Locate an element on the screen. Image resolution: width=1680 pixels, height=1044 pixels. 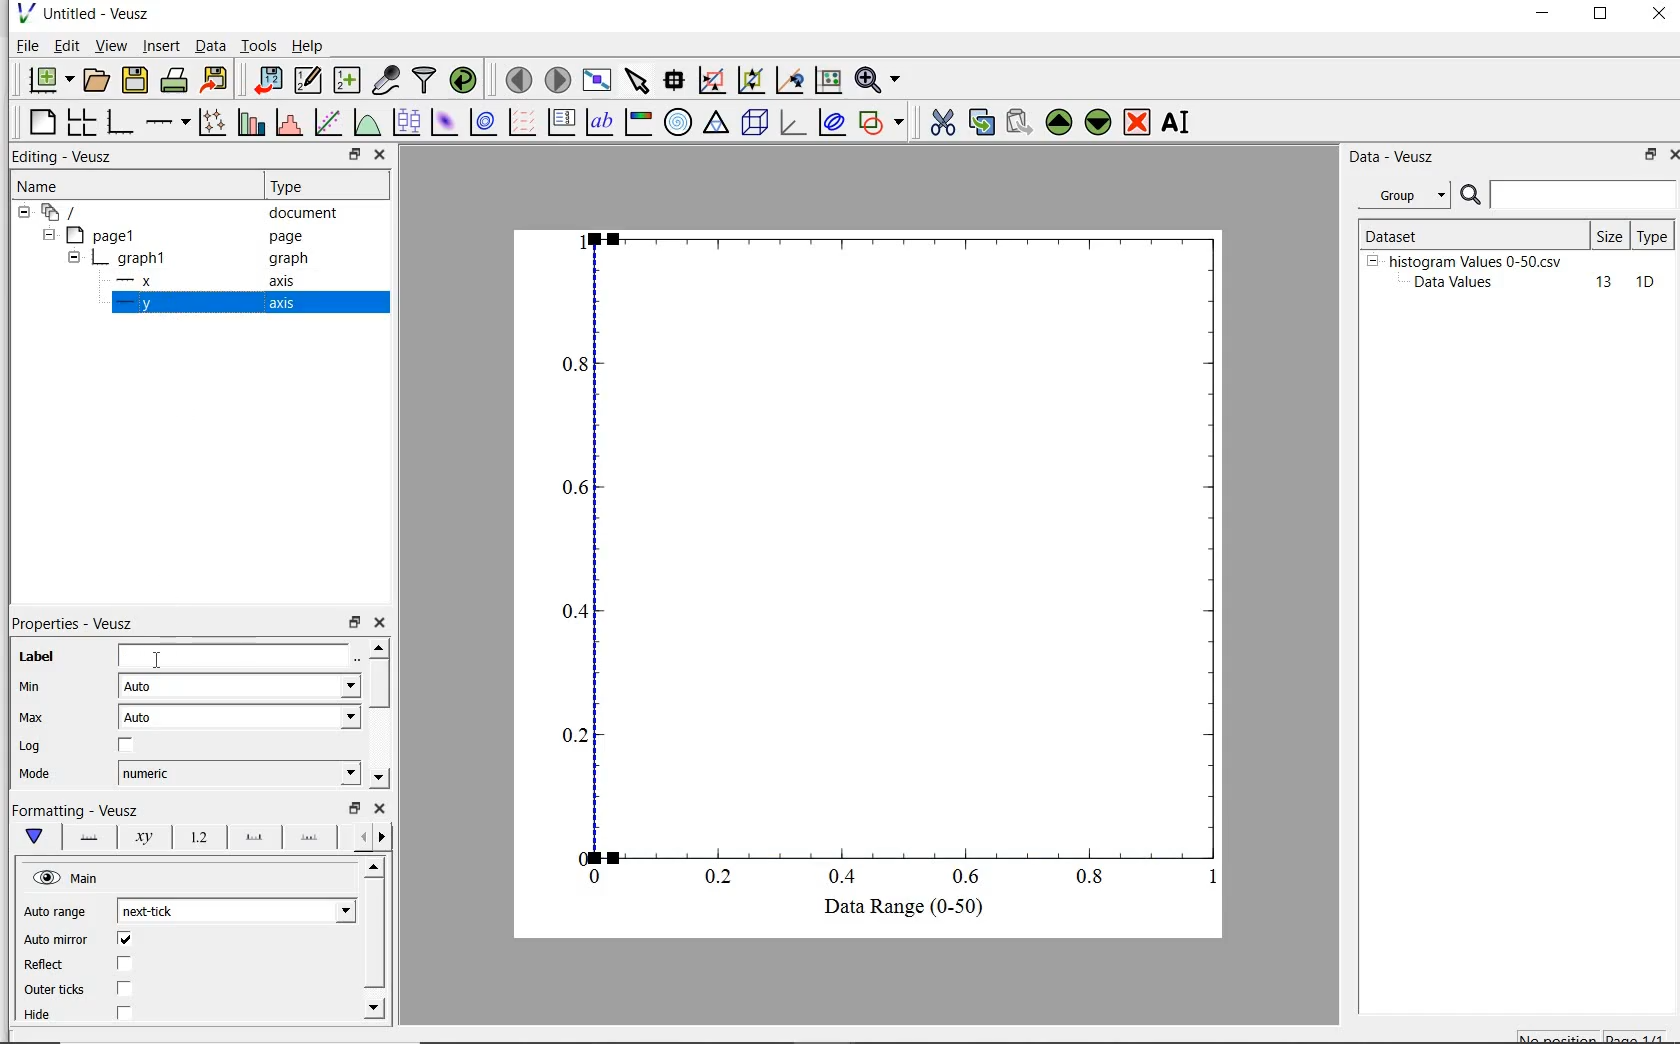
plot boxplots is located at coordinates (406, 121).